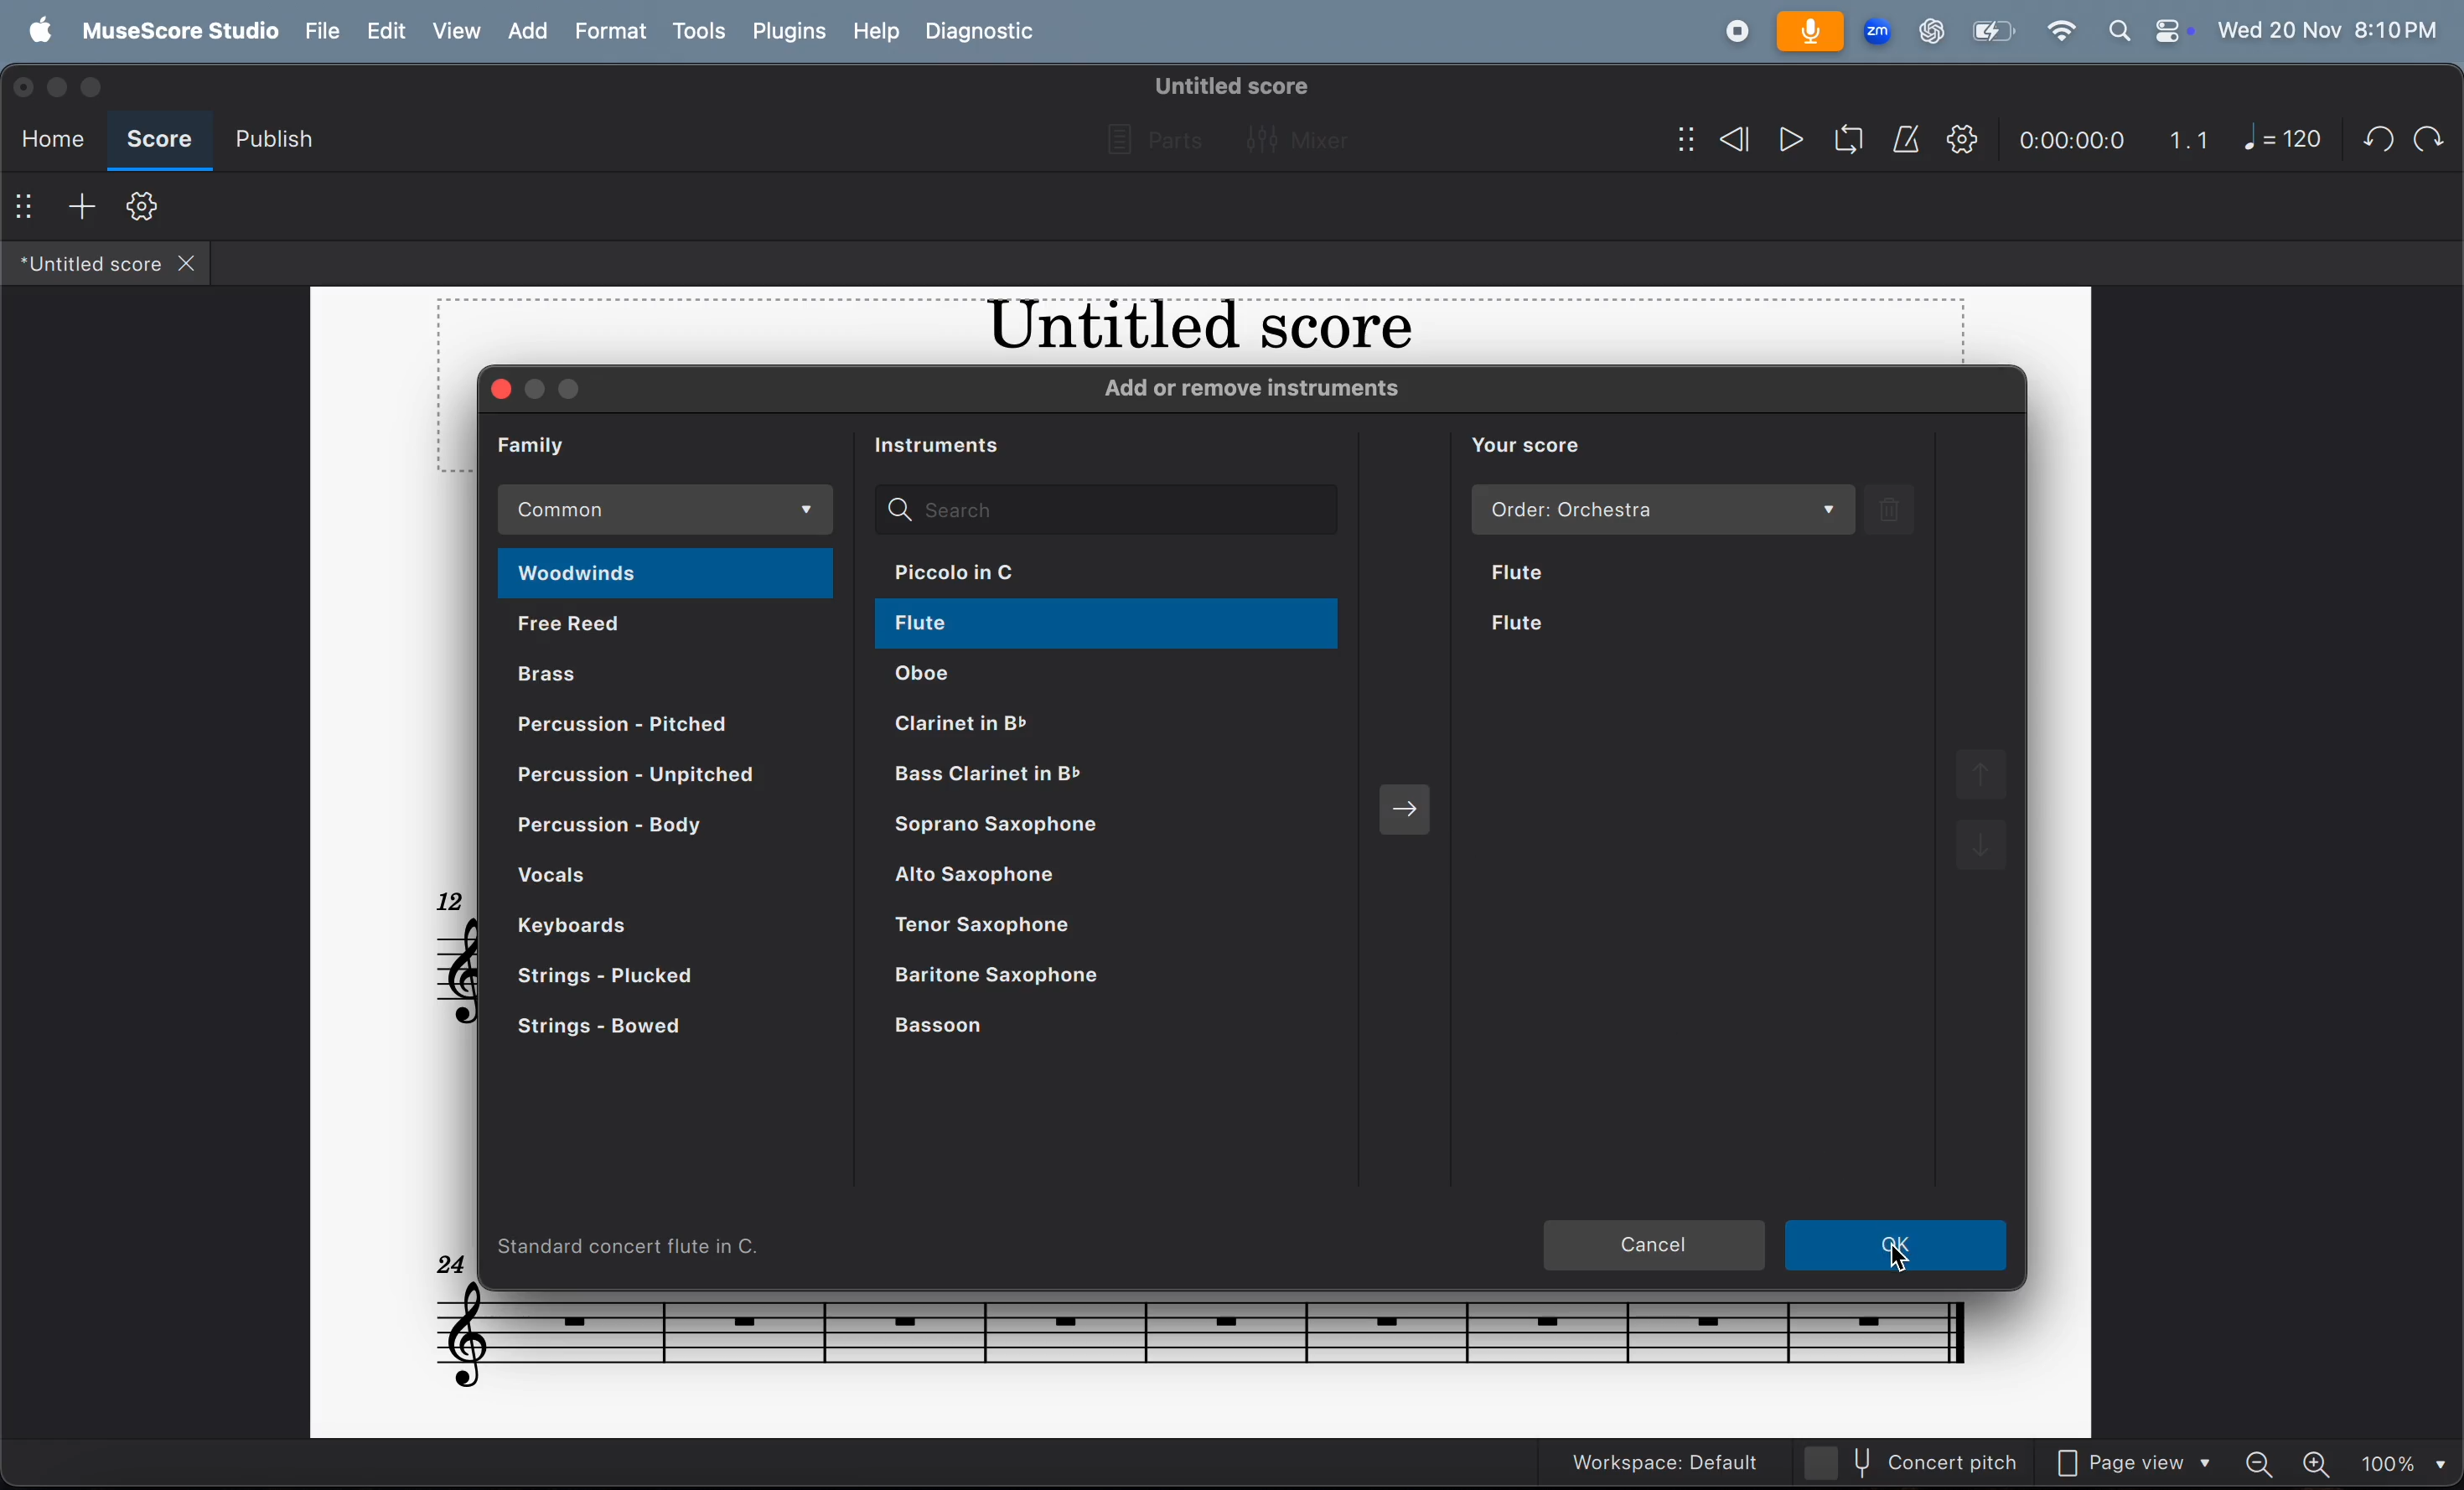  I want to click on bass clarinet in b, so click(1108, 781).